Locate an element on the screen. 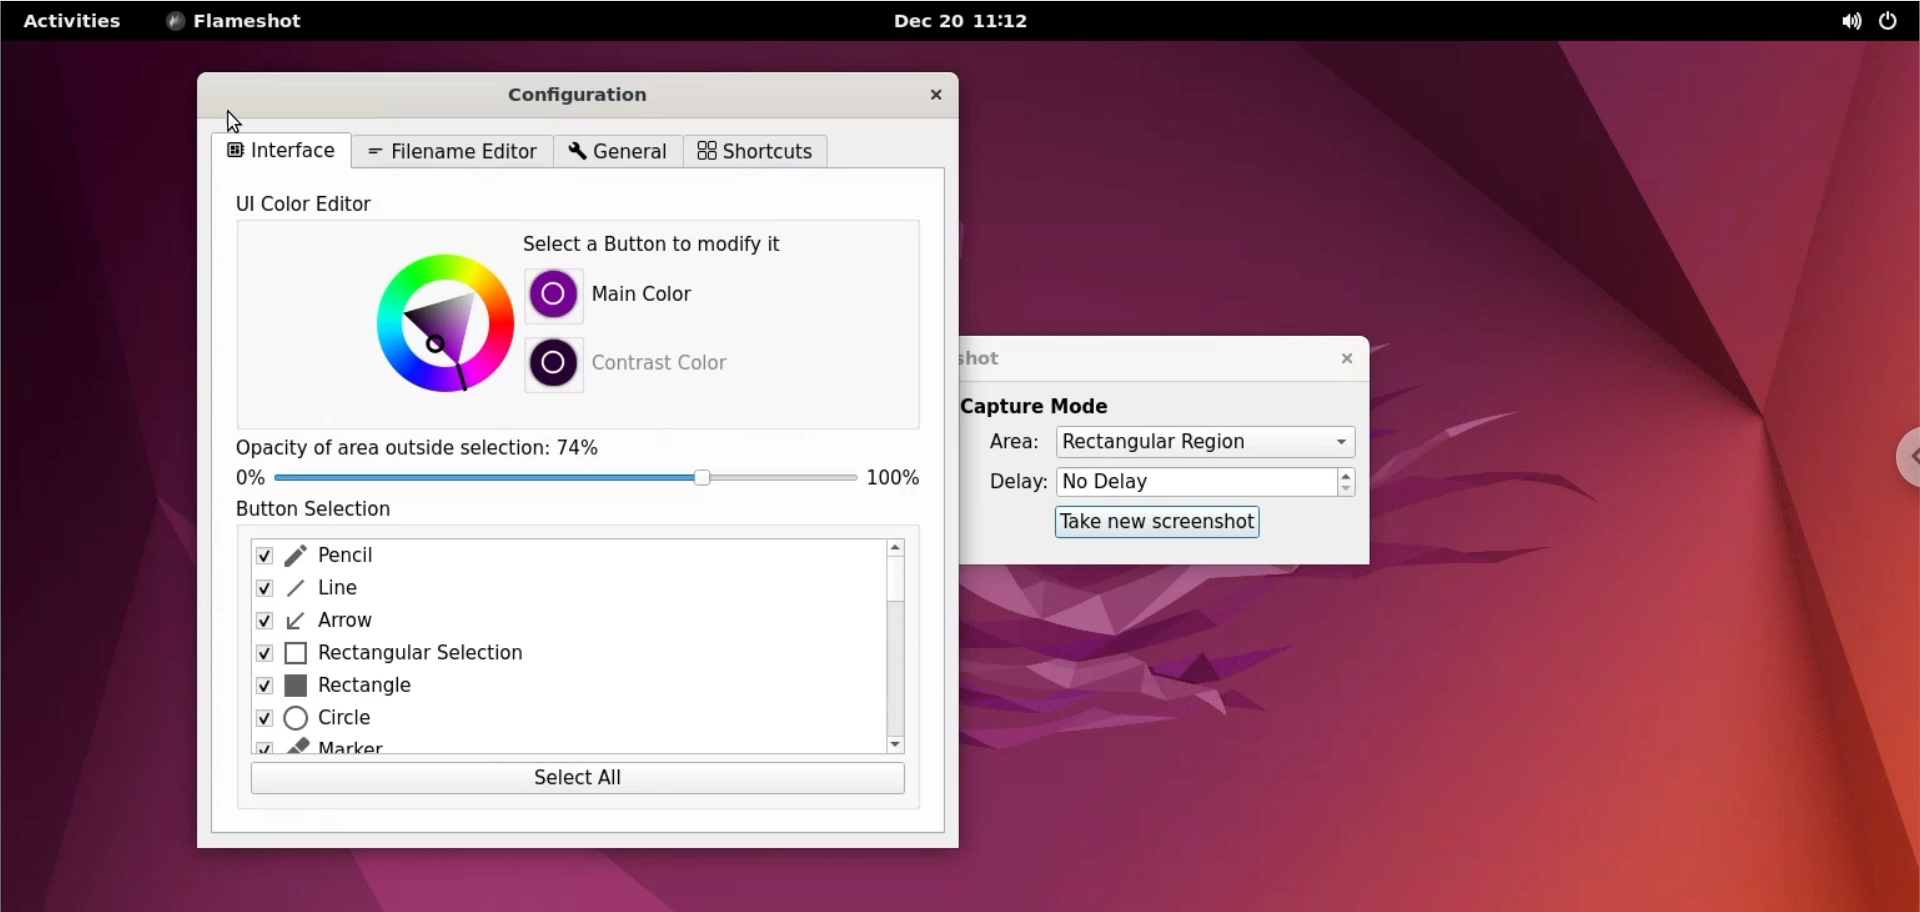 This screenshot has width=1920, height=912. Dec 20 11:12 is located at coordinates (962, 21).